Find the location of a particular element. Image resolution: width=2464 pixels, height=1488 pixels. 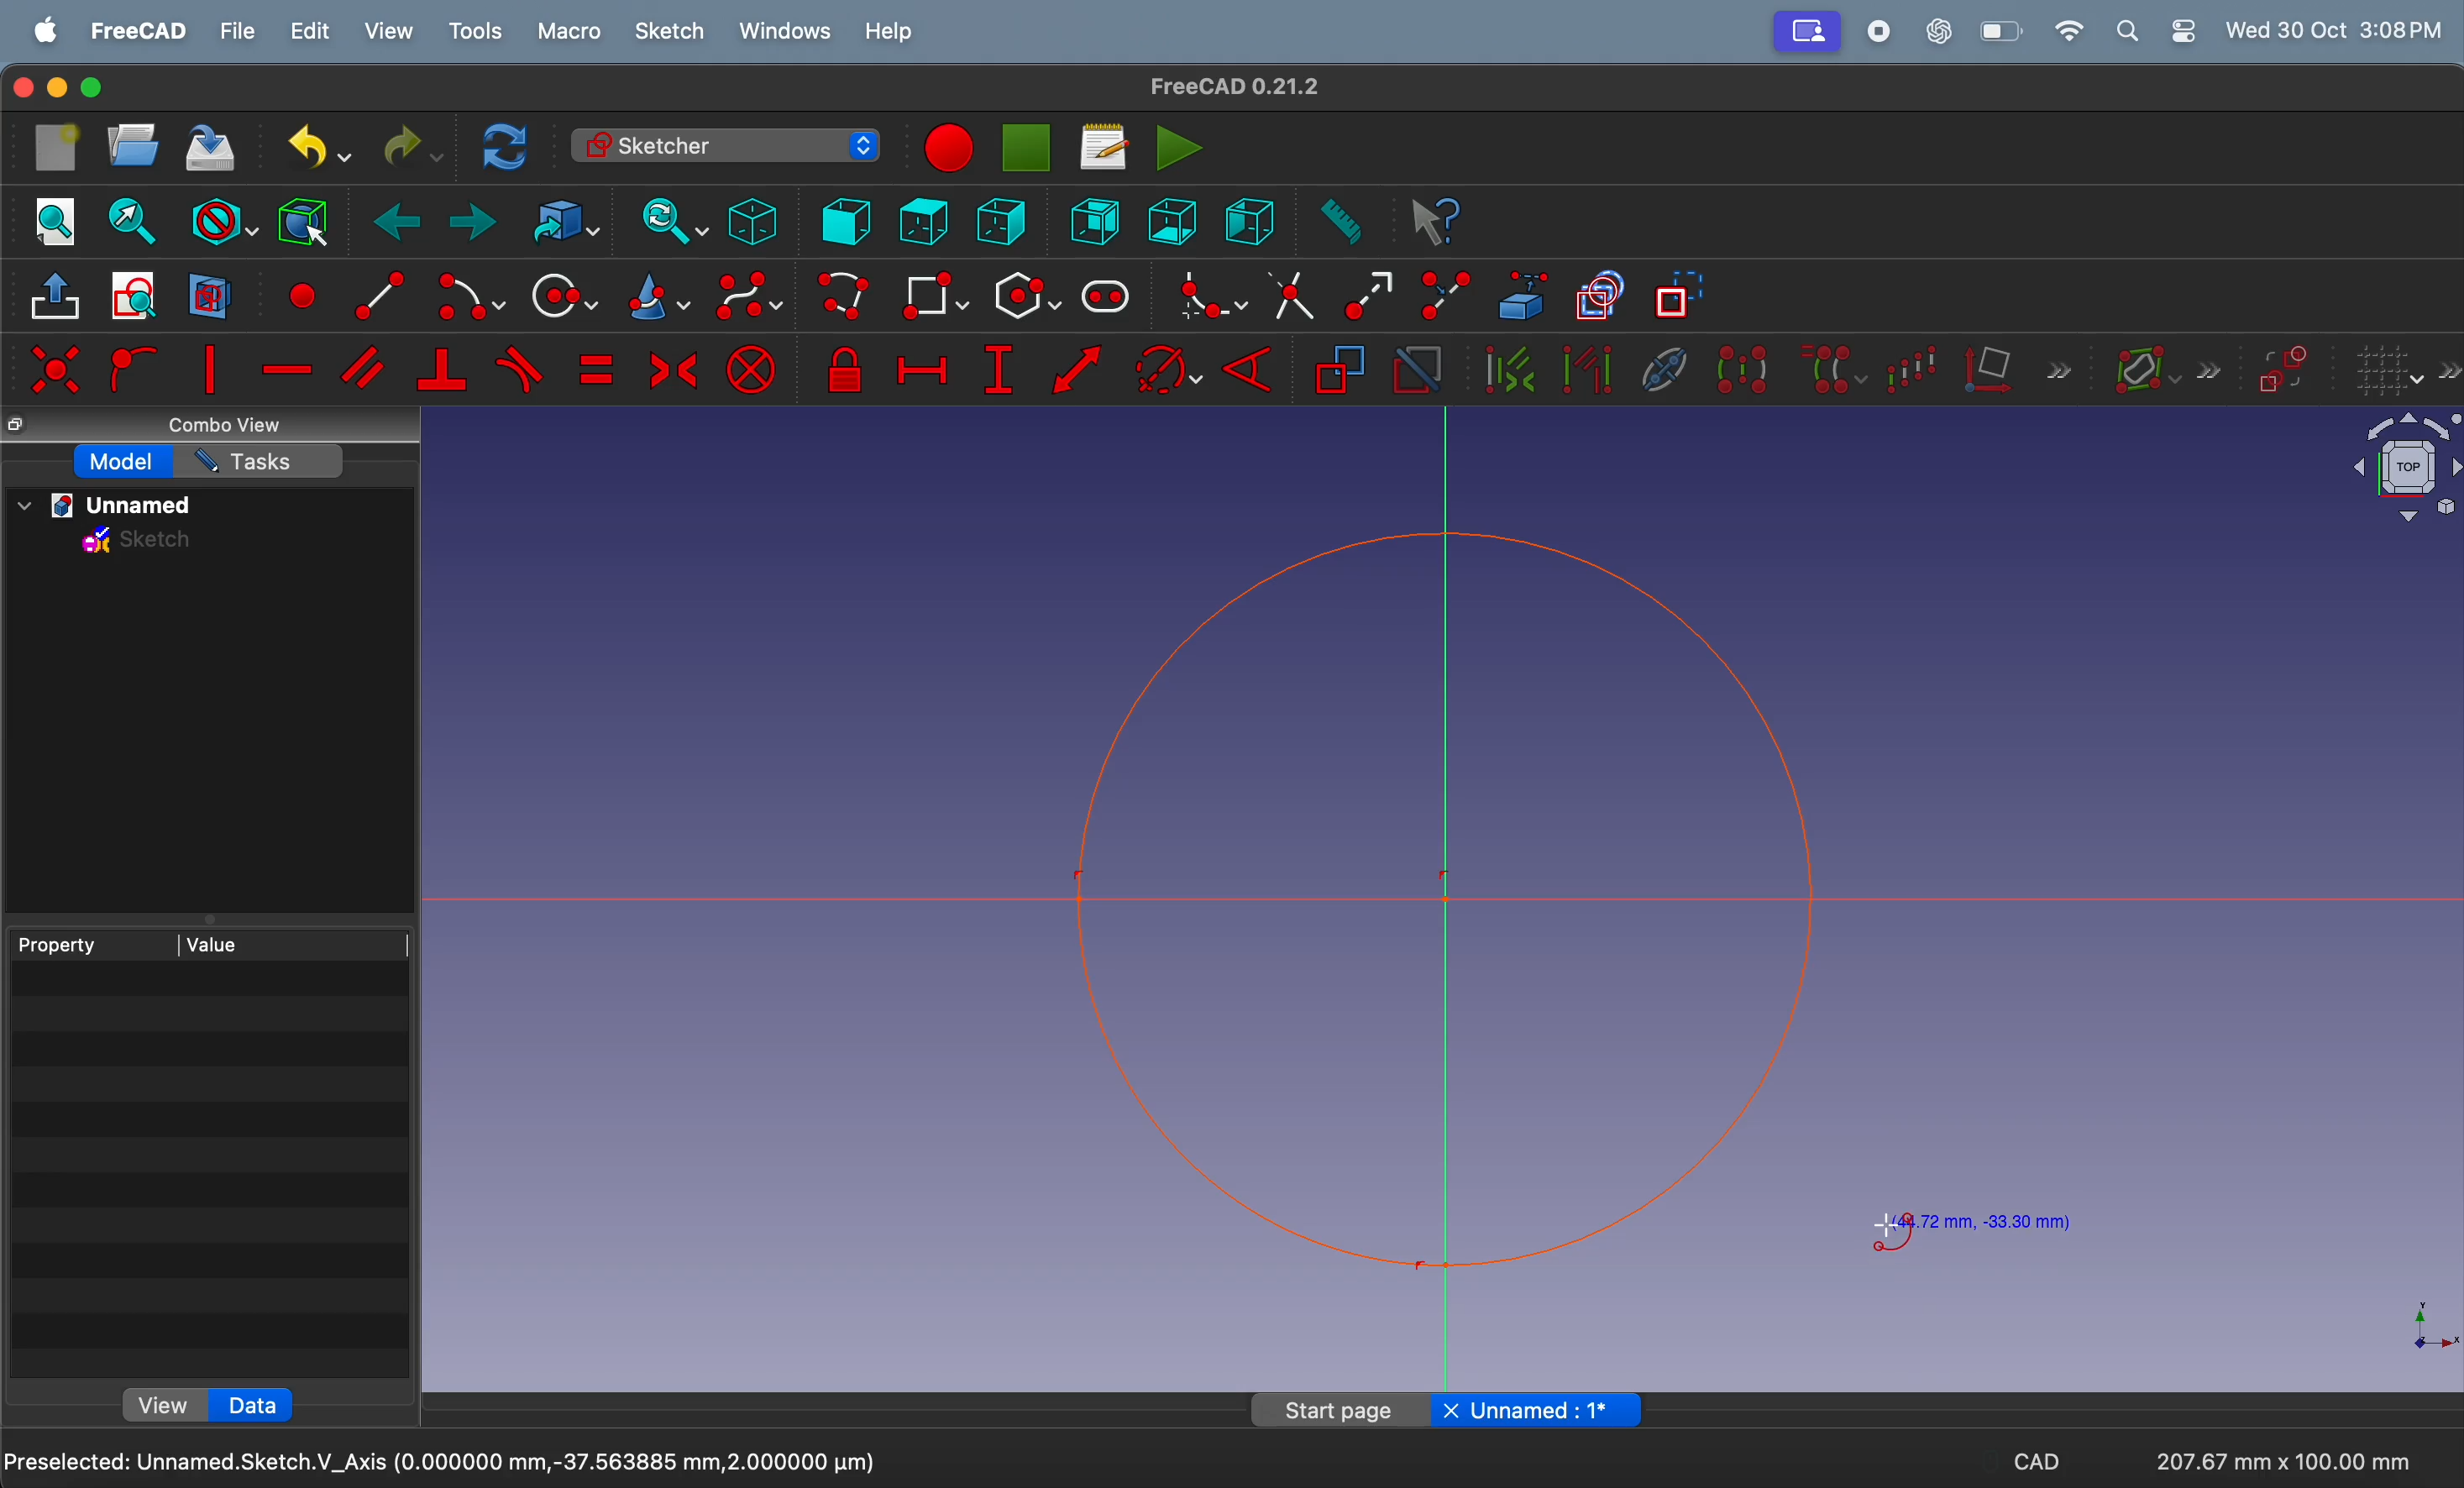

freeCad is located at coordinates (139, 32).